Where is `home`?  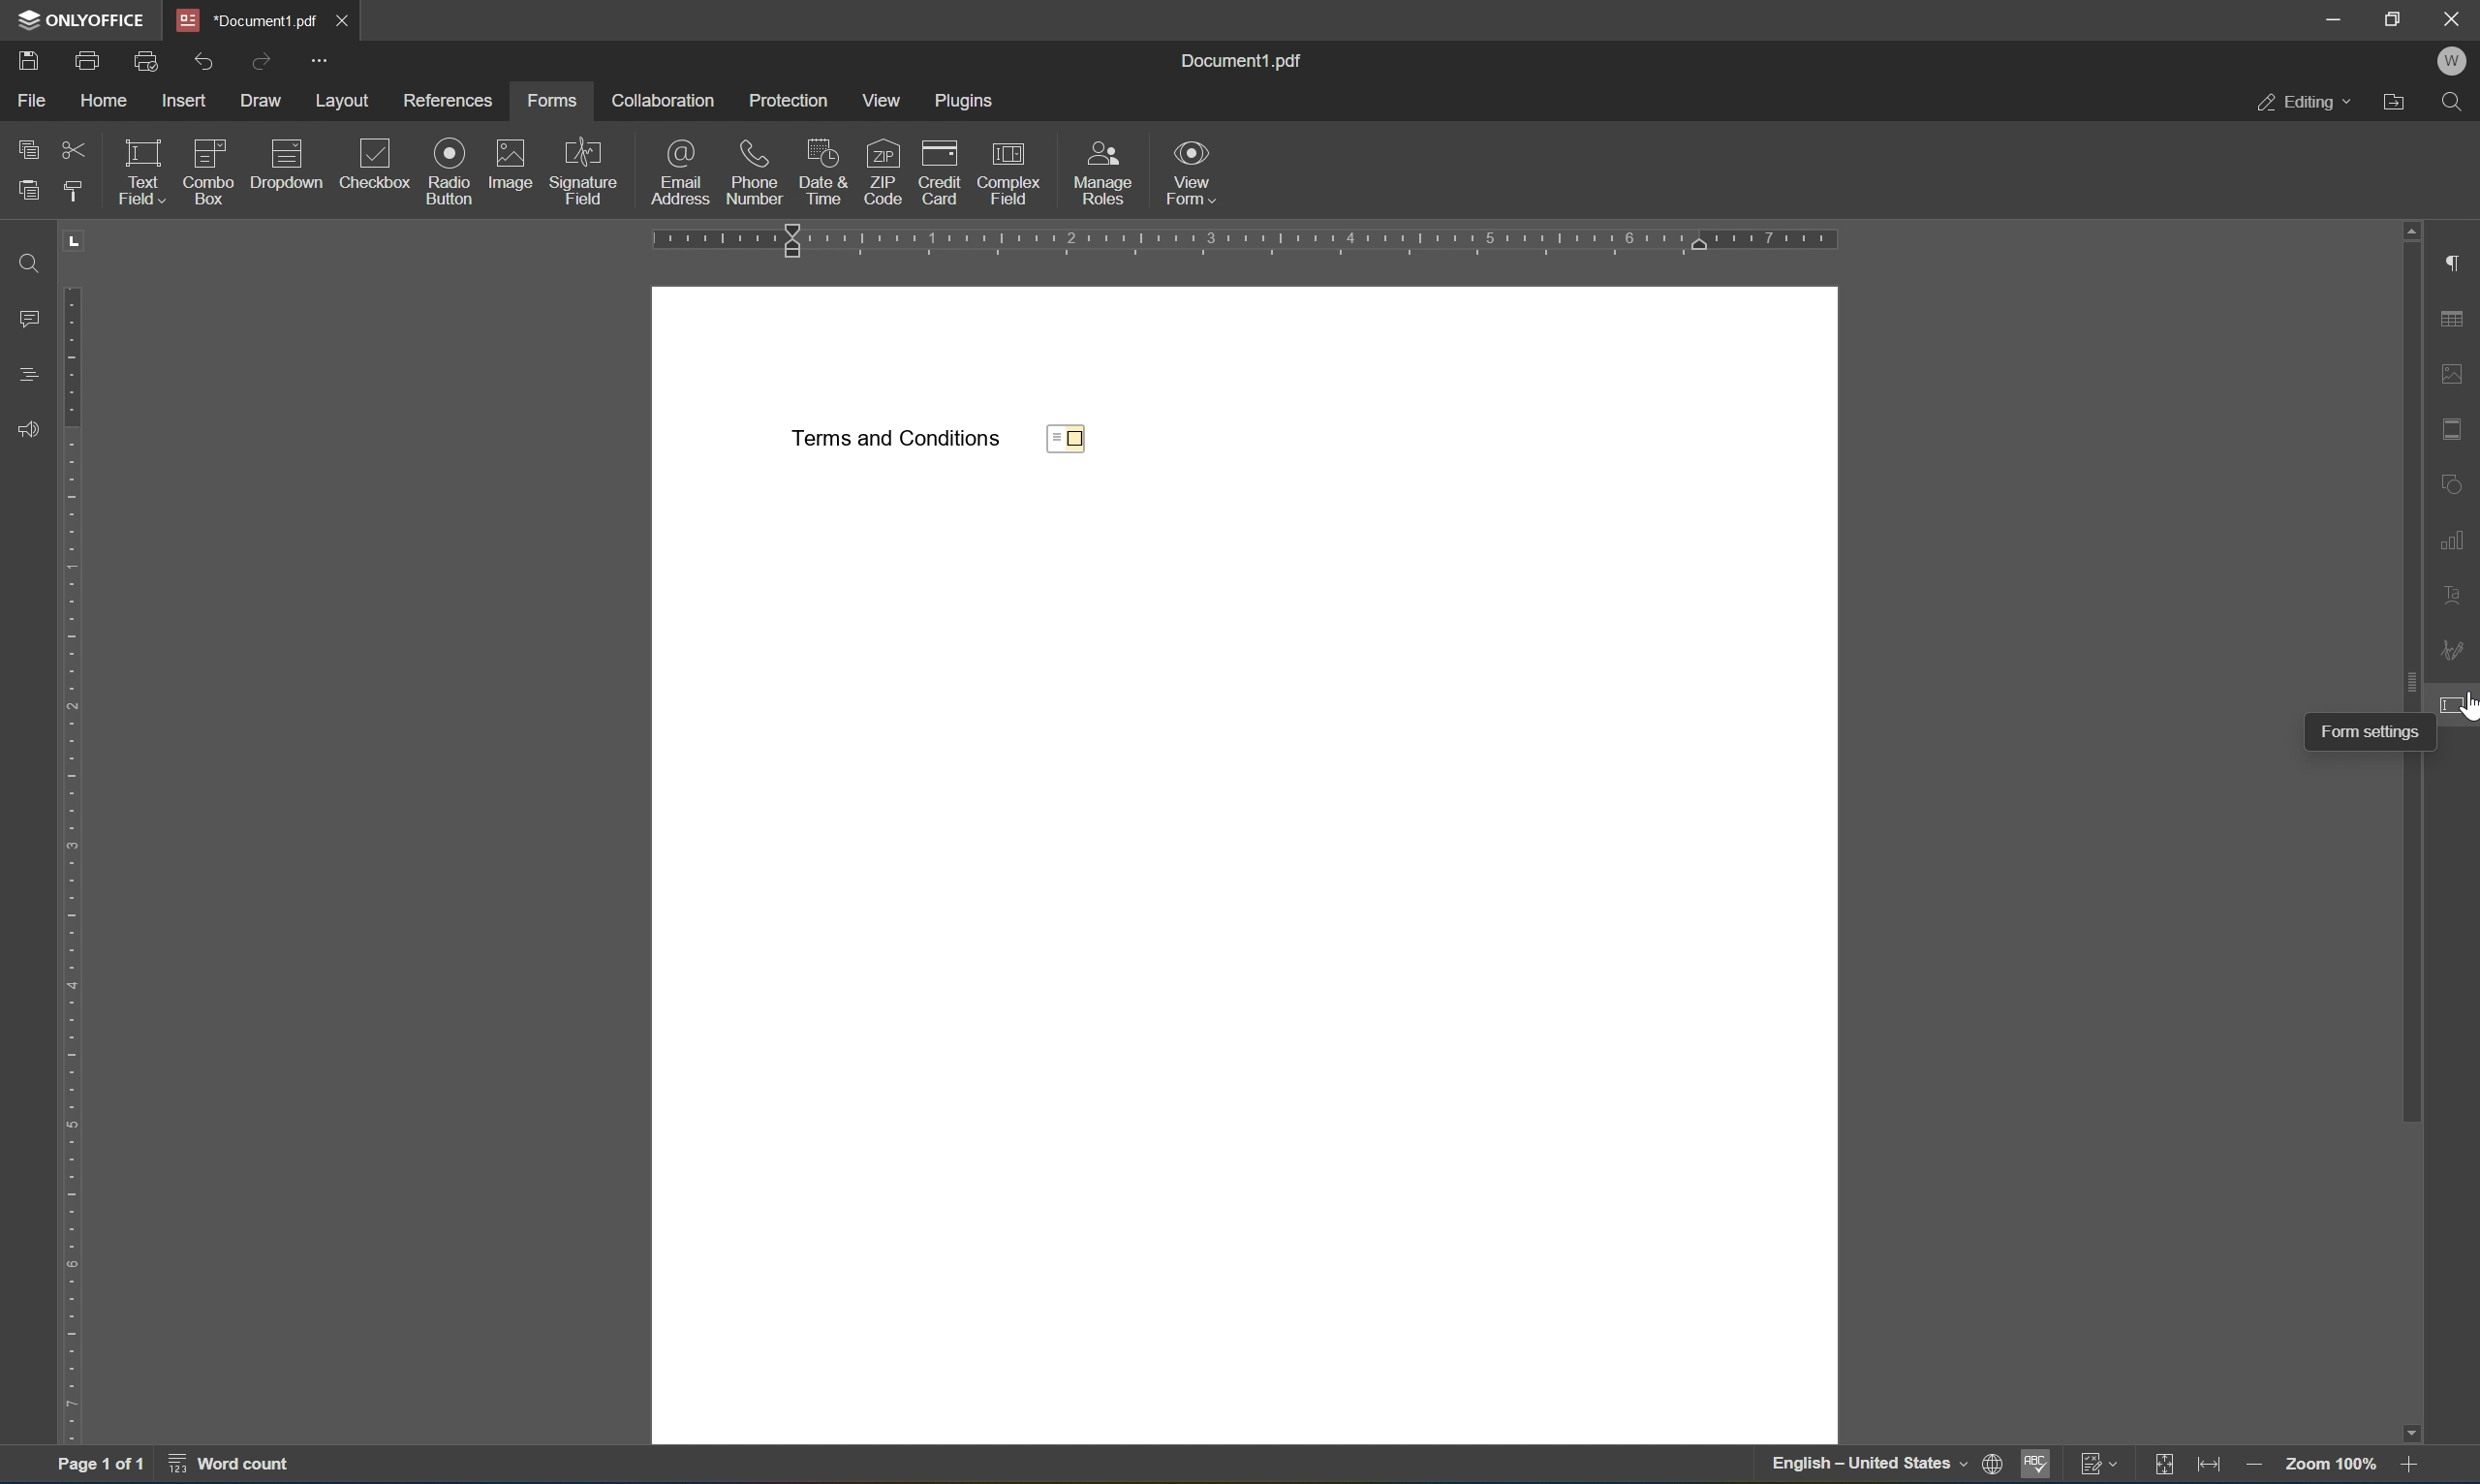
home is located at coordinates (104, 99).